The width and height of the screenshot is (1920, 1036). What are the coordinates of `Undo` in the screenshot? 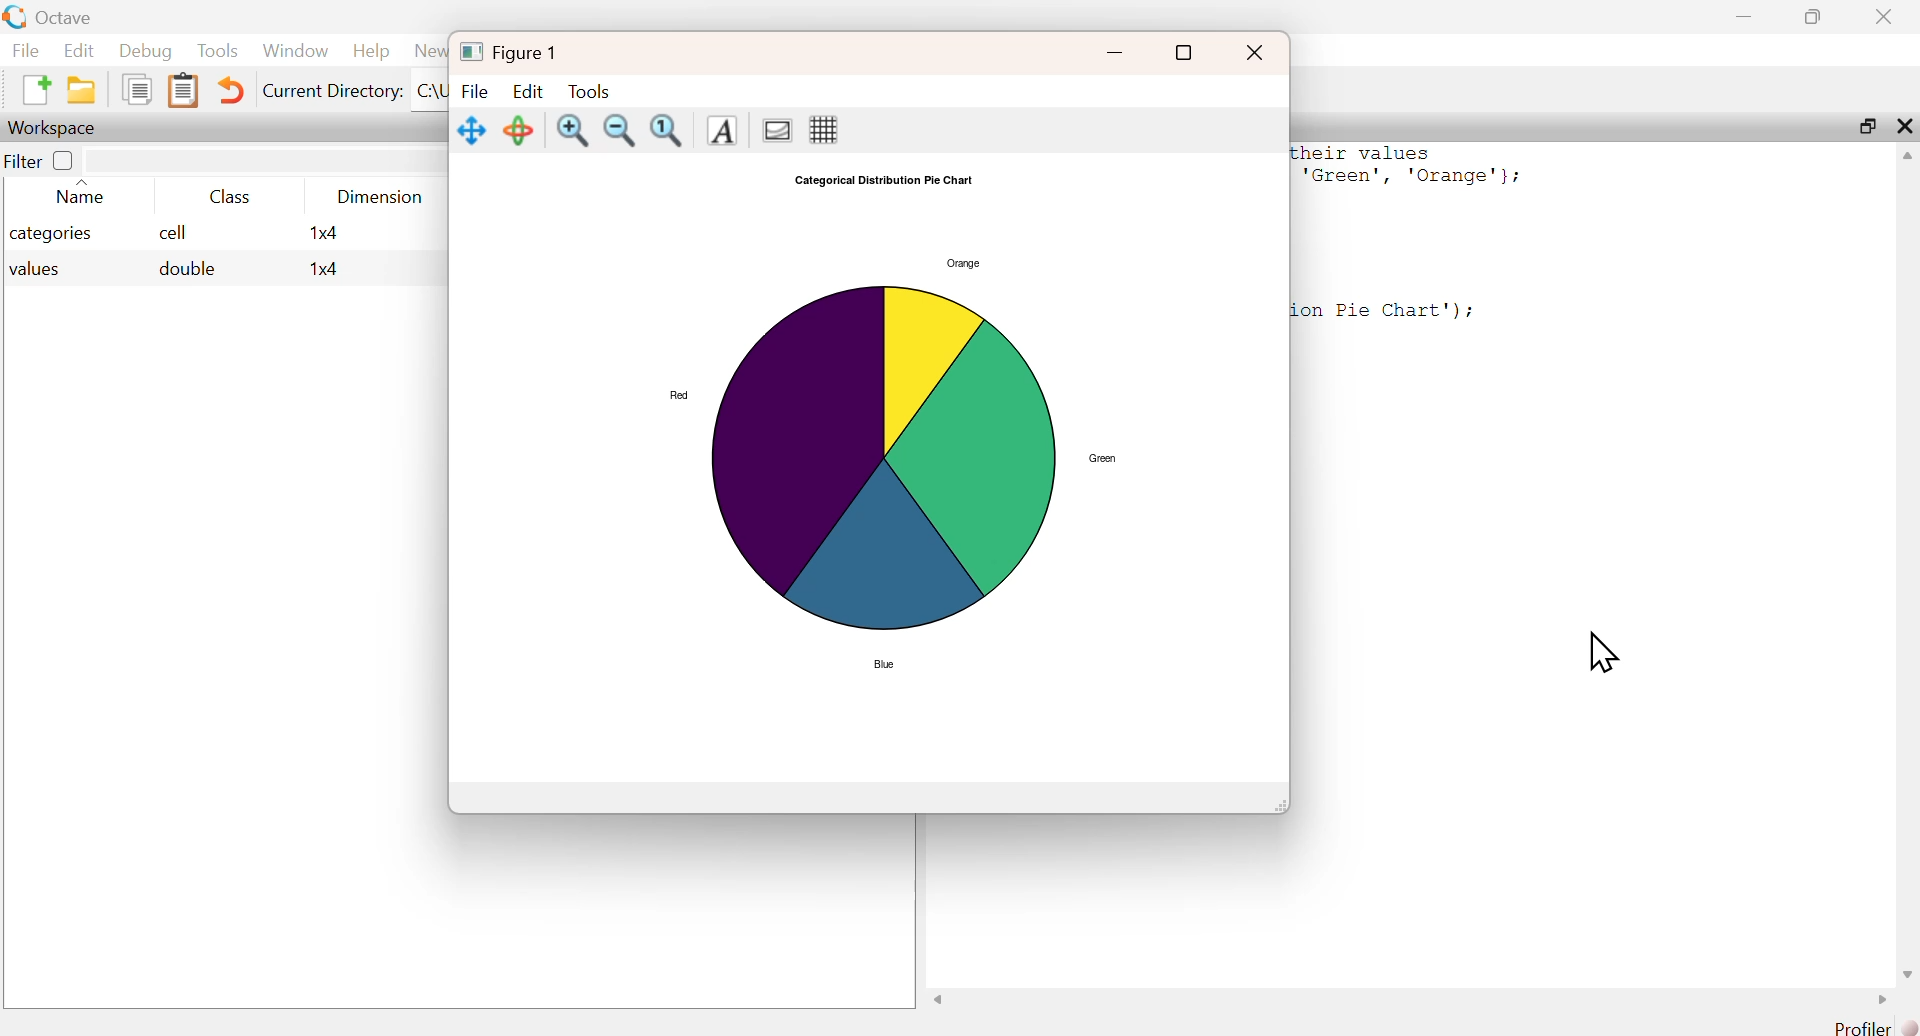 It's located at (232, 89).